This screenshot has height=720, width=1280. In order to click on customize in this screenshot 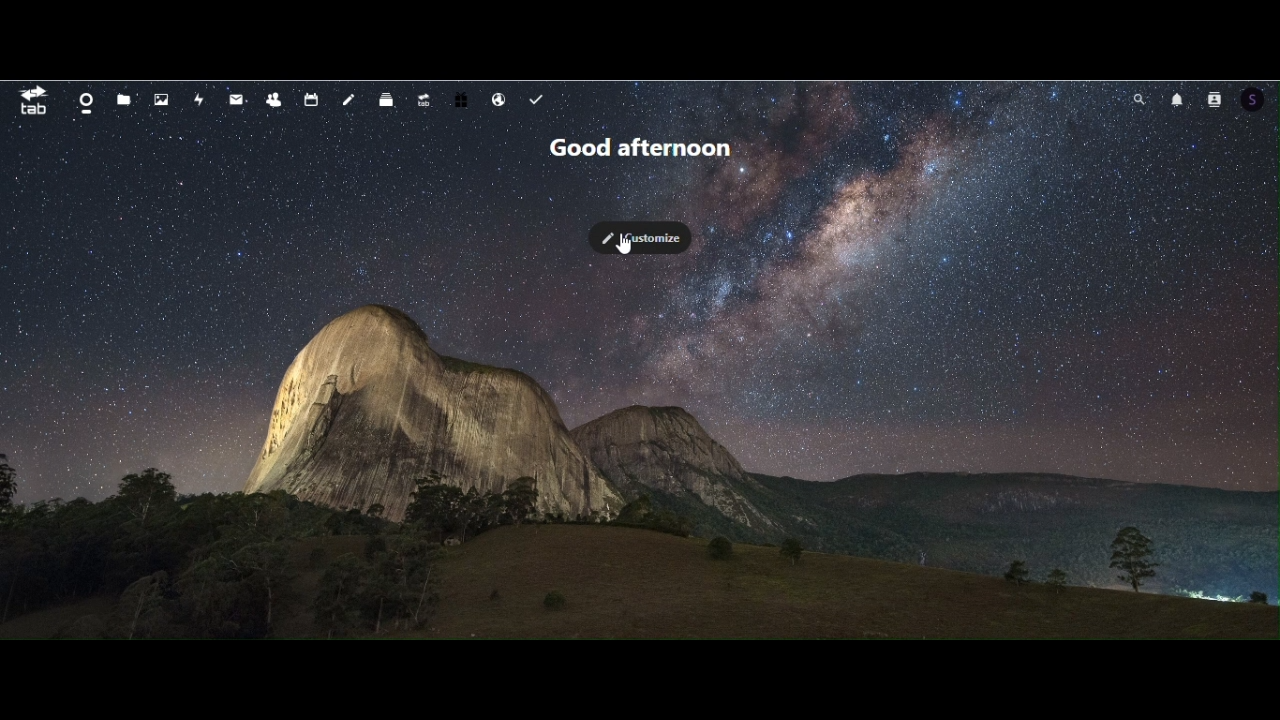, I will do `click(642, 240)`.